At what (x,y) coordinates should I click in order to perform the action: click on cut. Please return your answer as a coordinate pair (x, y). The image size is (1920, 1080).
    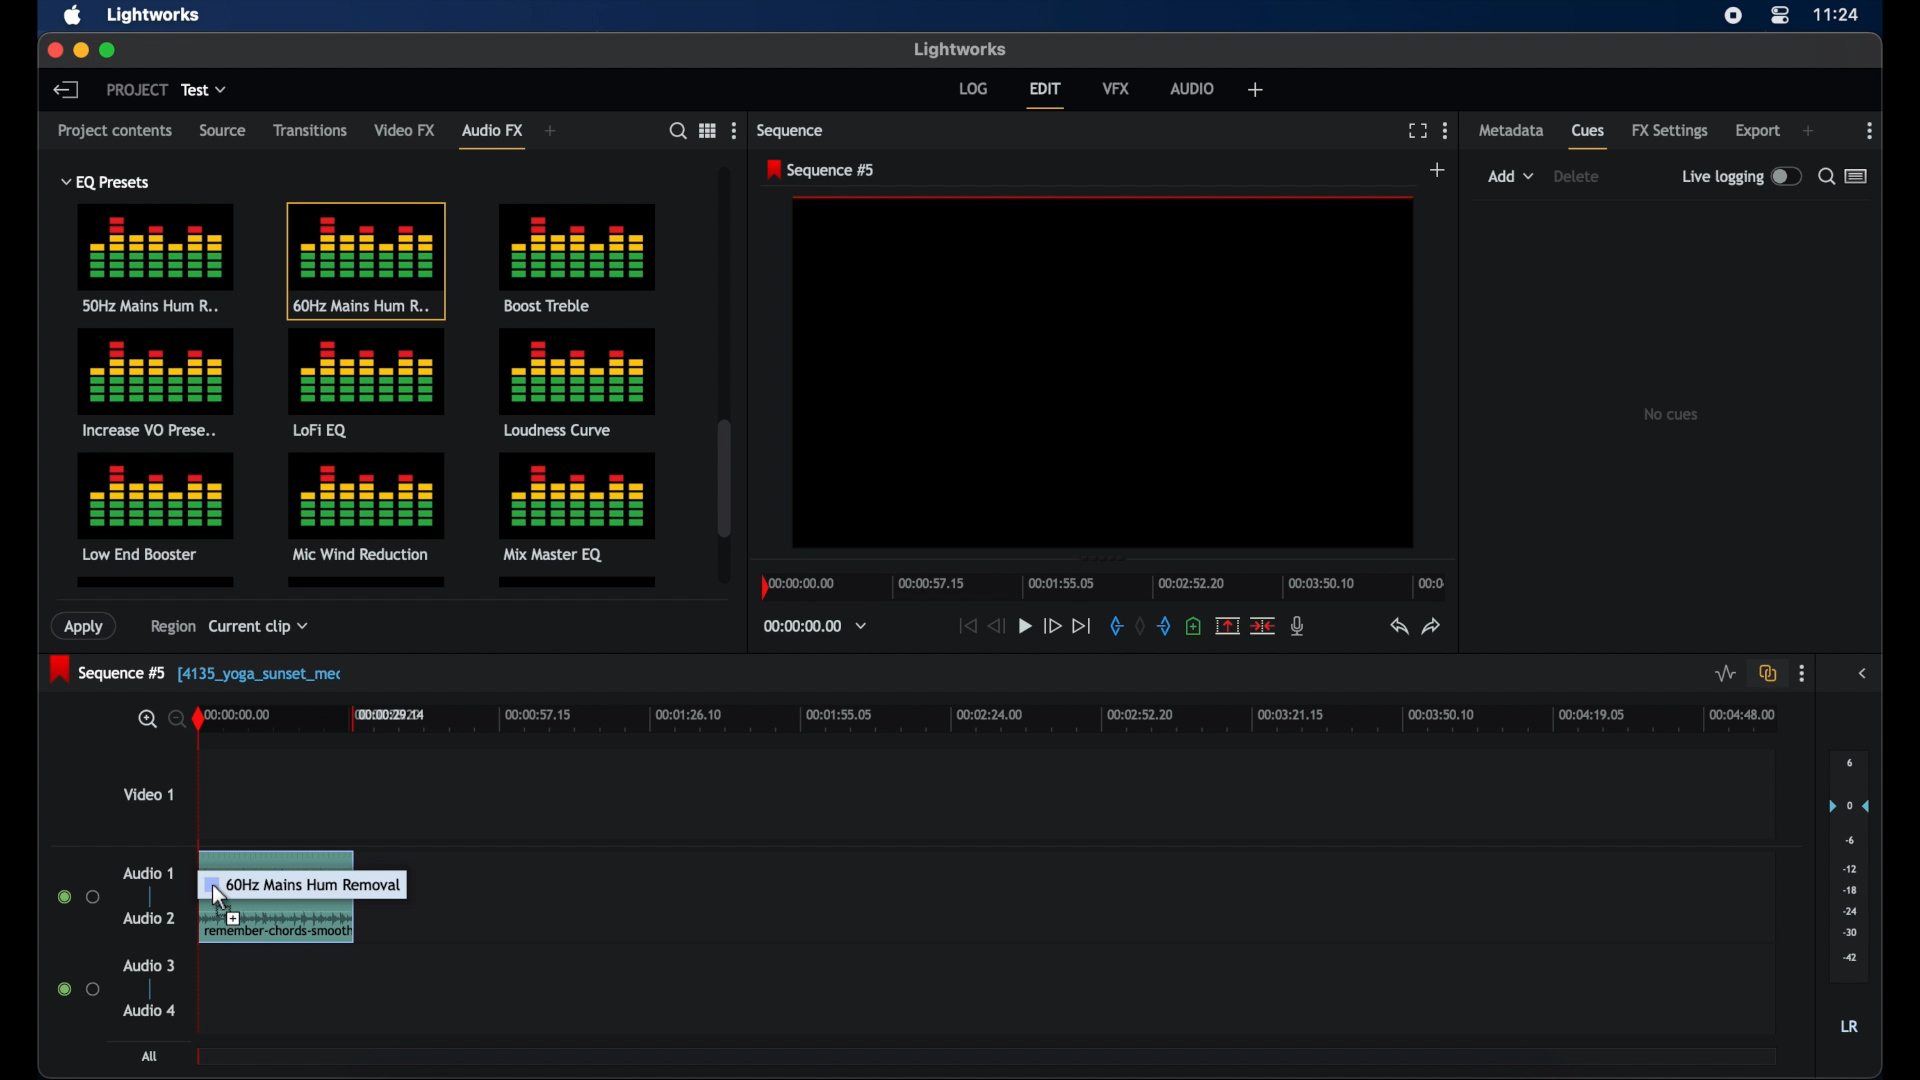
    Looking at the image, I should click on (1262, 626).